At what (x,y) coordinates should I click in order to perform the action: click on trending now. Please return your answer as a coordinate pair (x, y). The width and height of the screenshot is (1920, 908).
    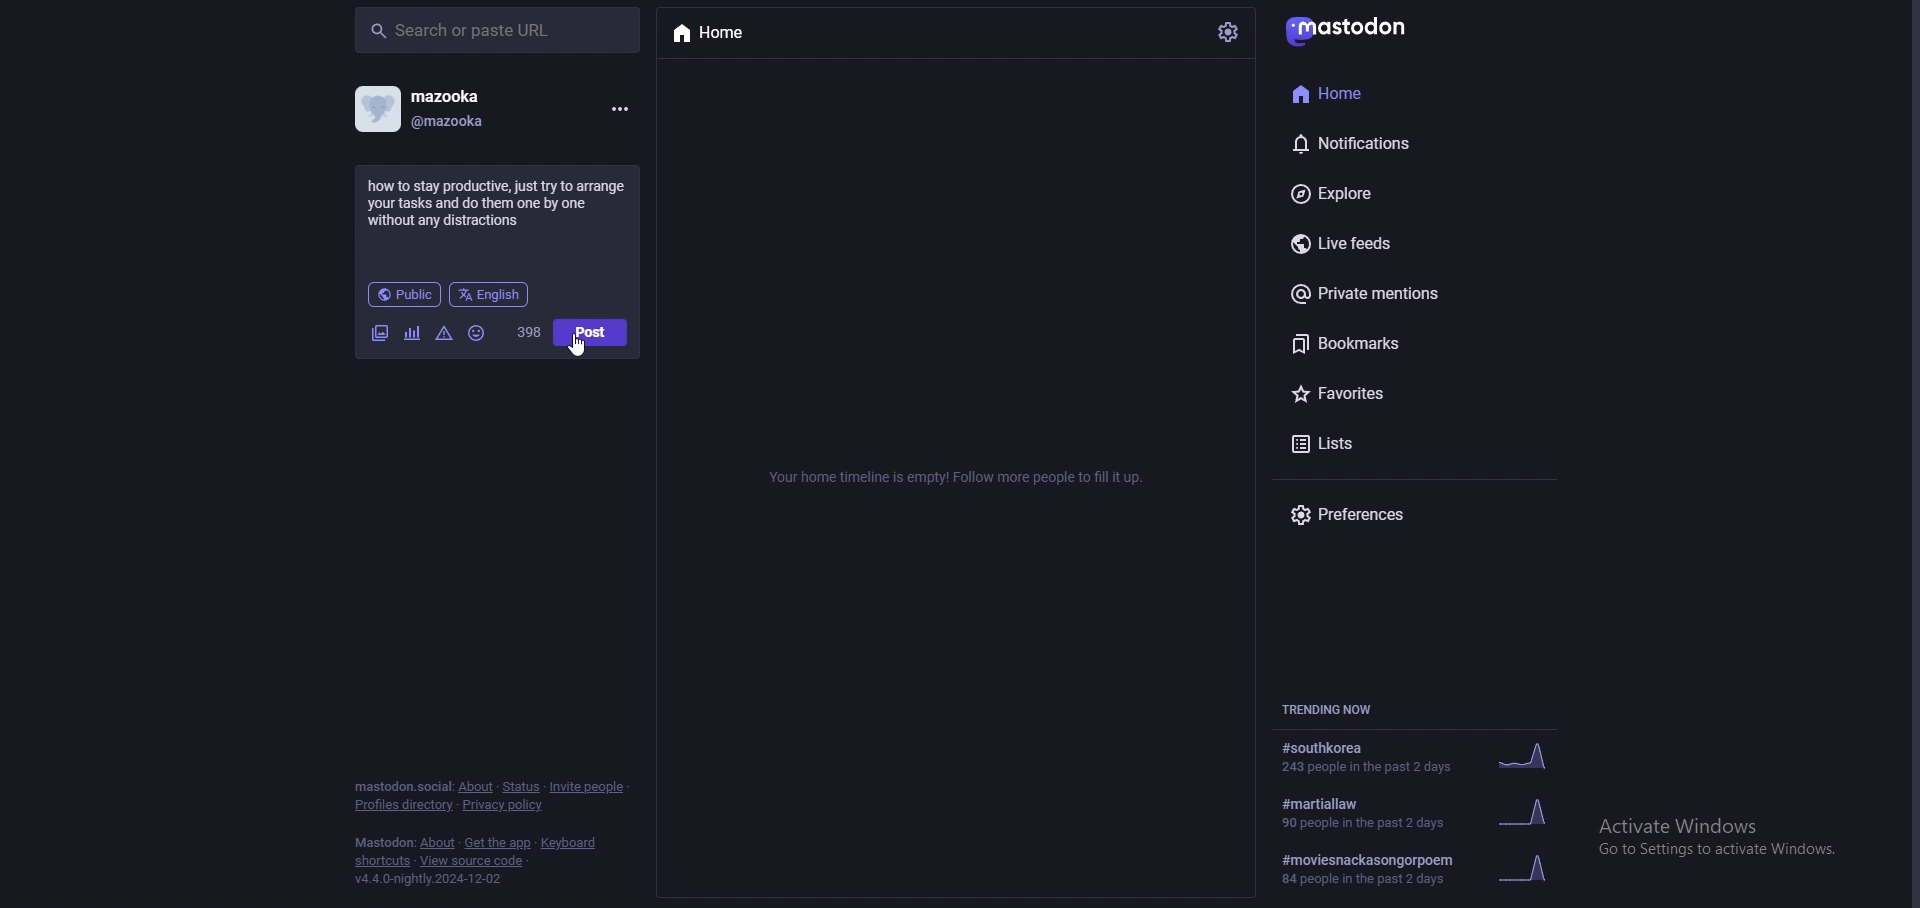
    Looking at the image, I should click on (1333, 708).